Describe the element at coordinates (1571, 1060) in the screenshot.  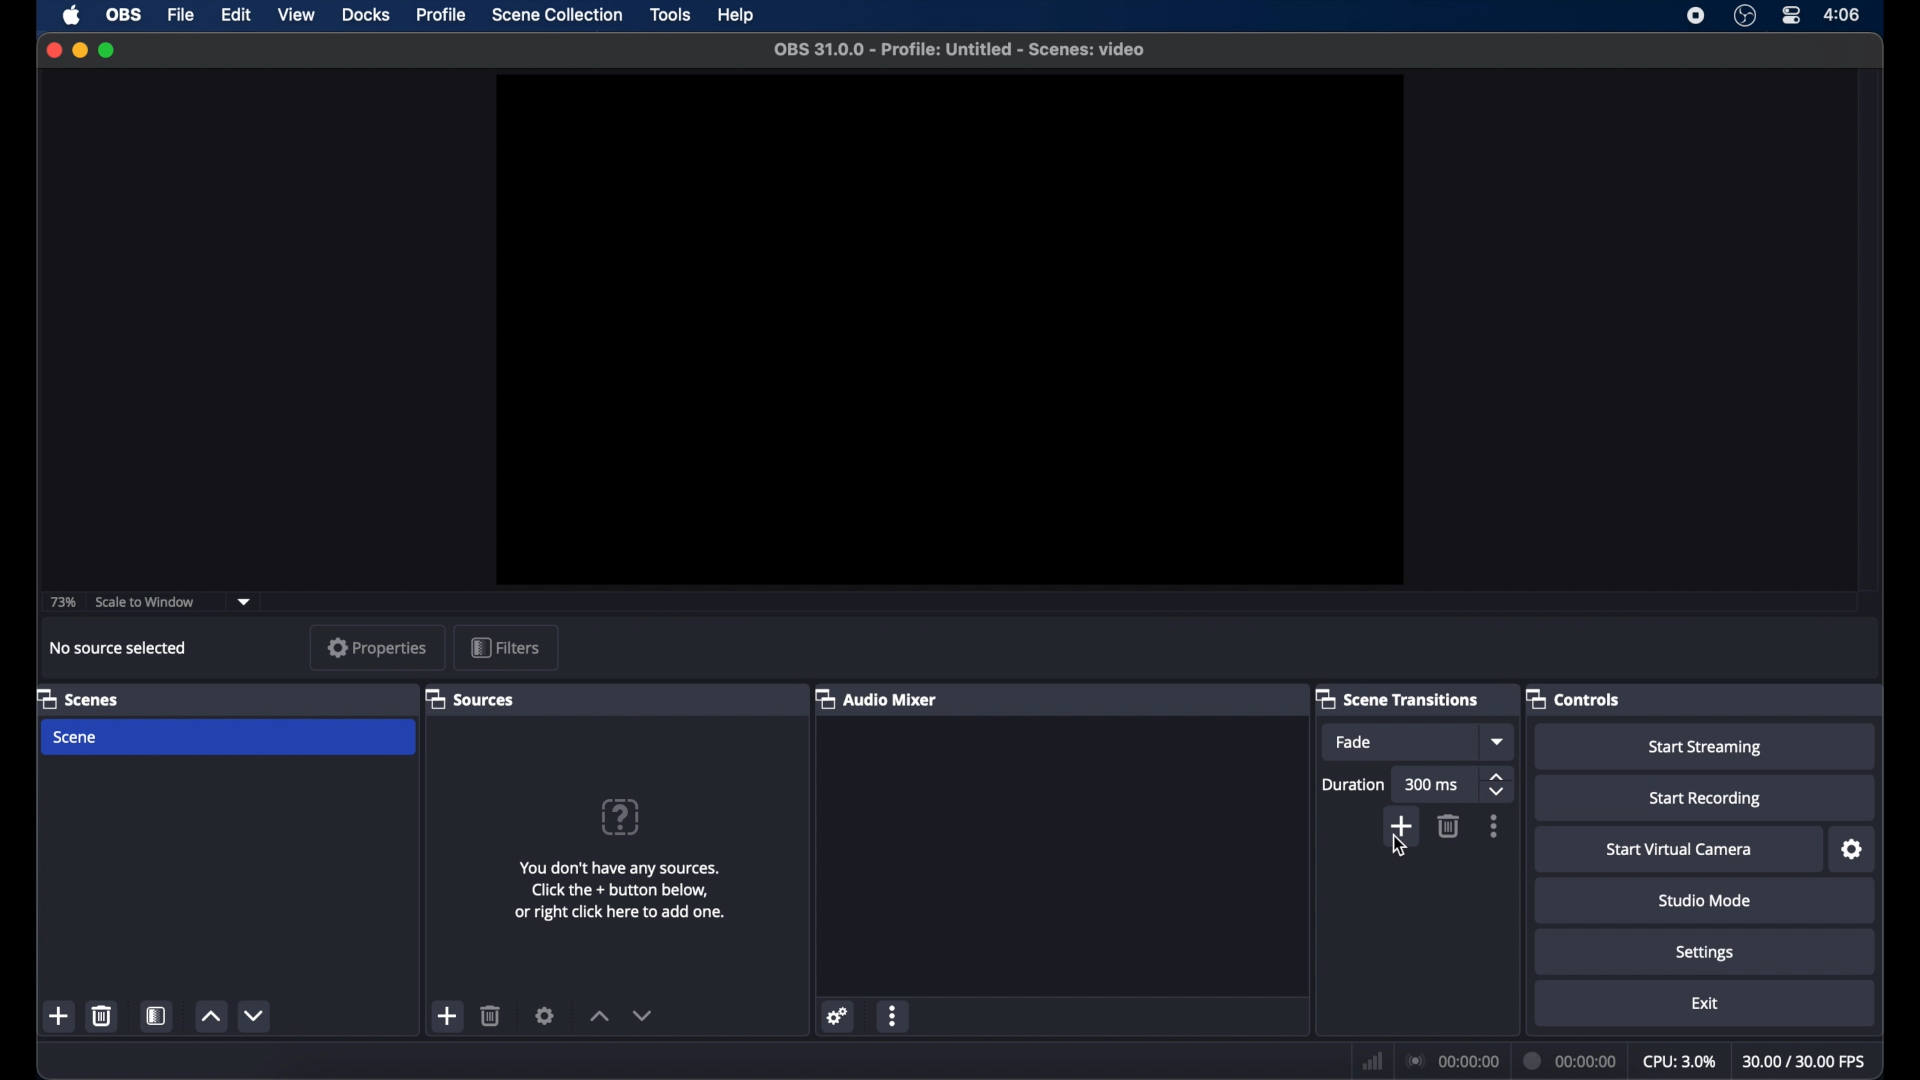
I see `duration` at that location.